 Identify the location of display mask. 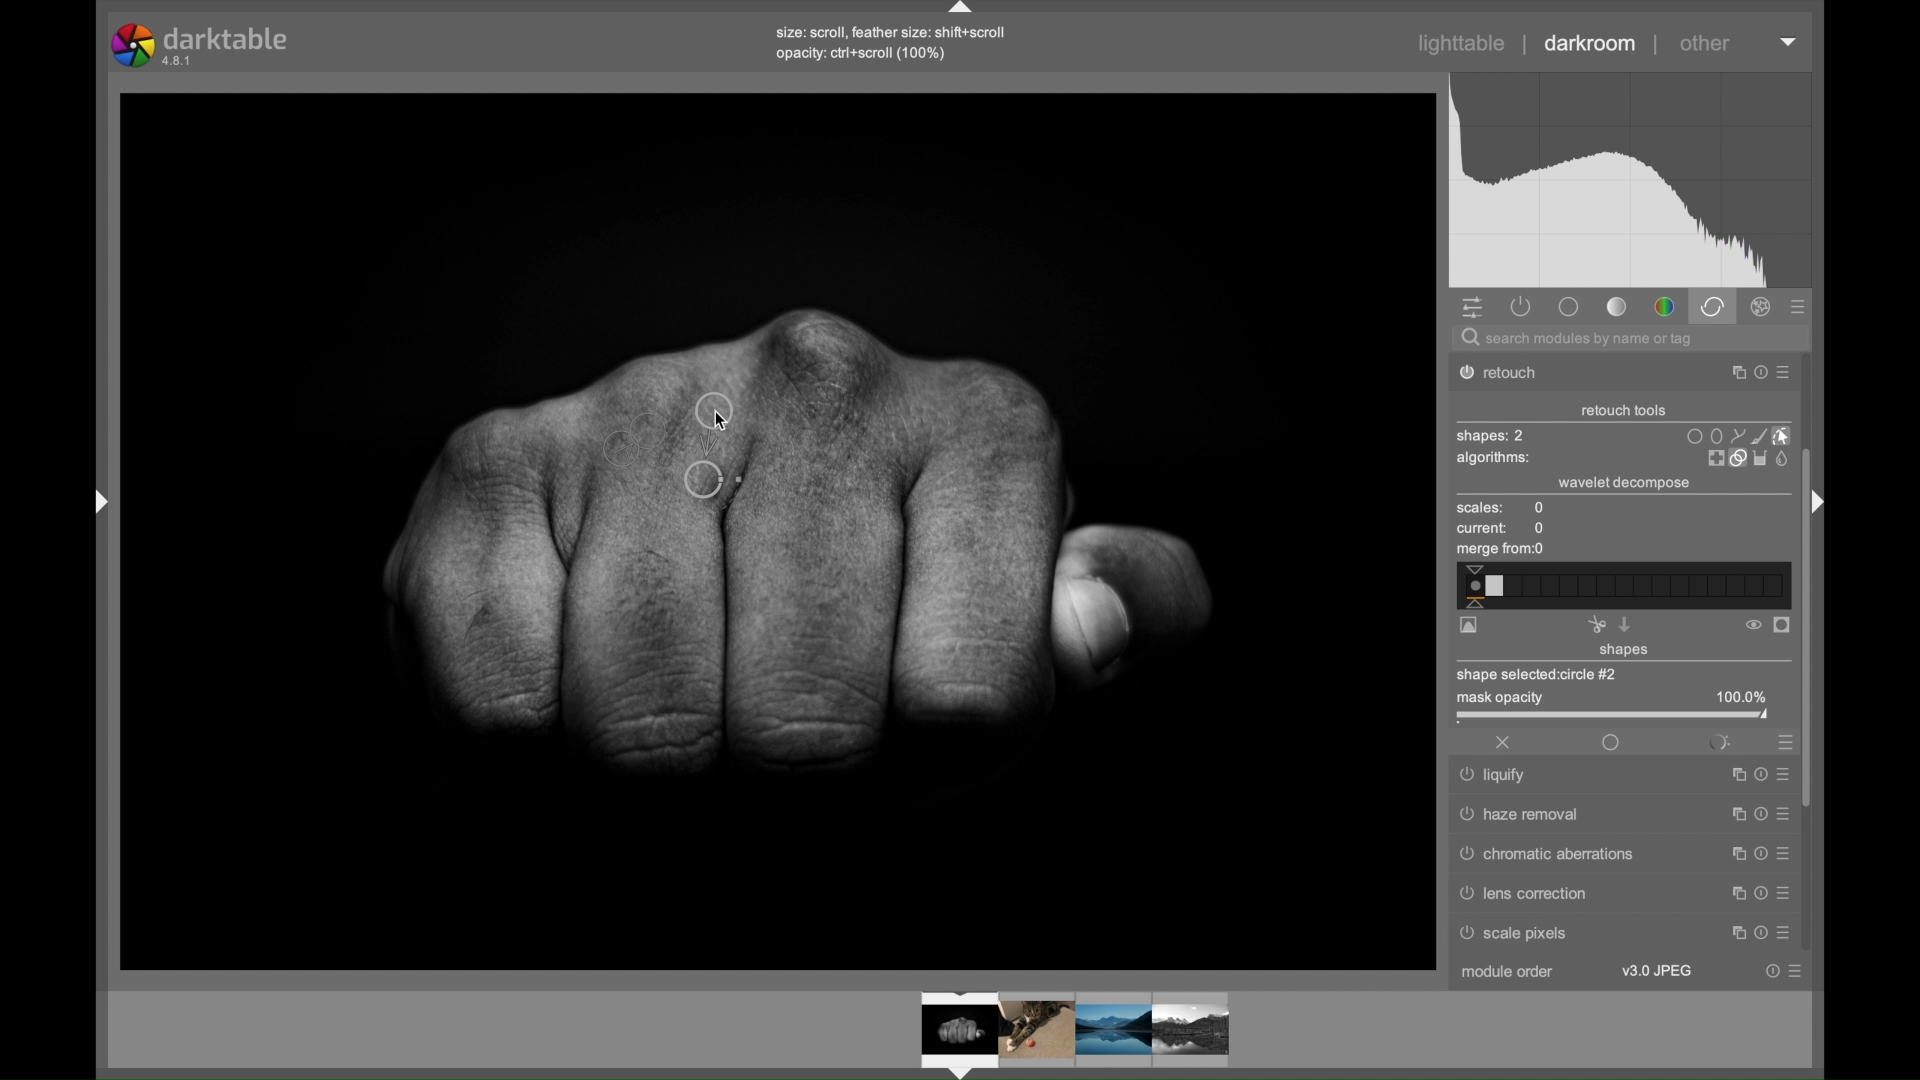
(1783, 626).